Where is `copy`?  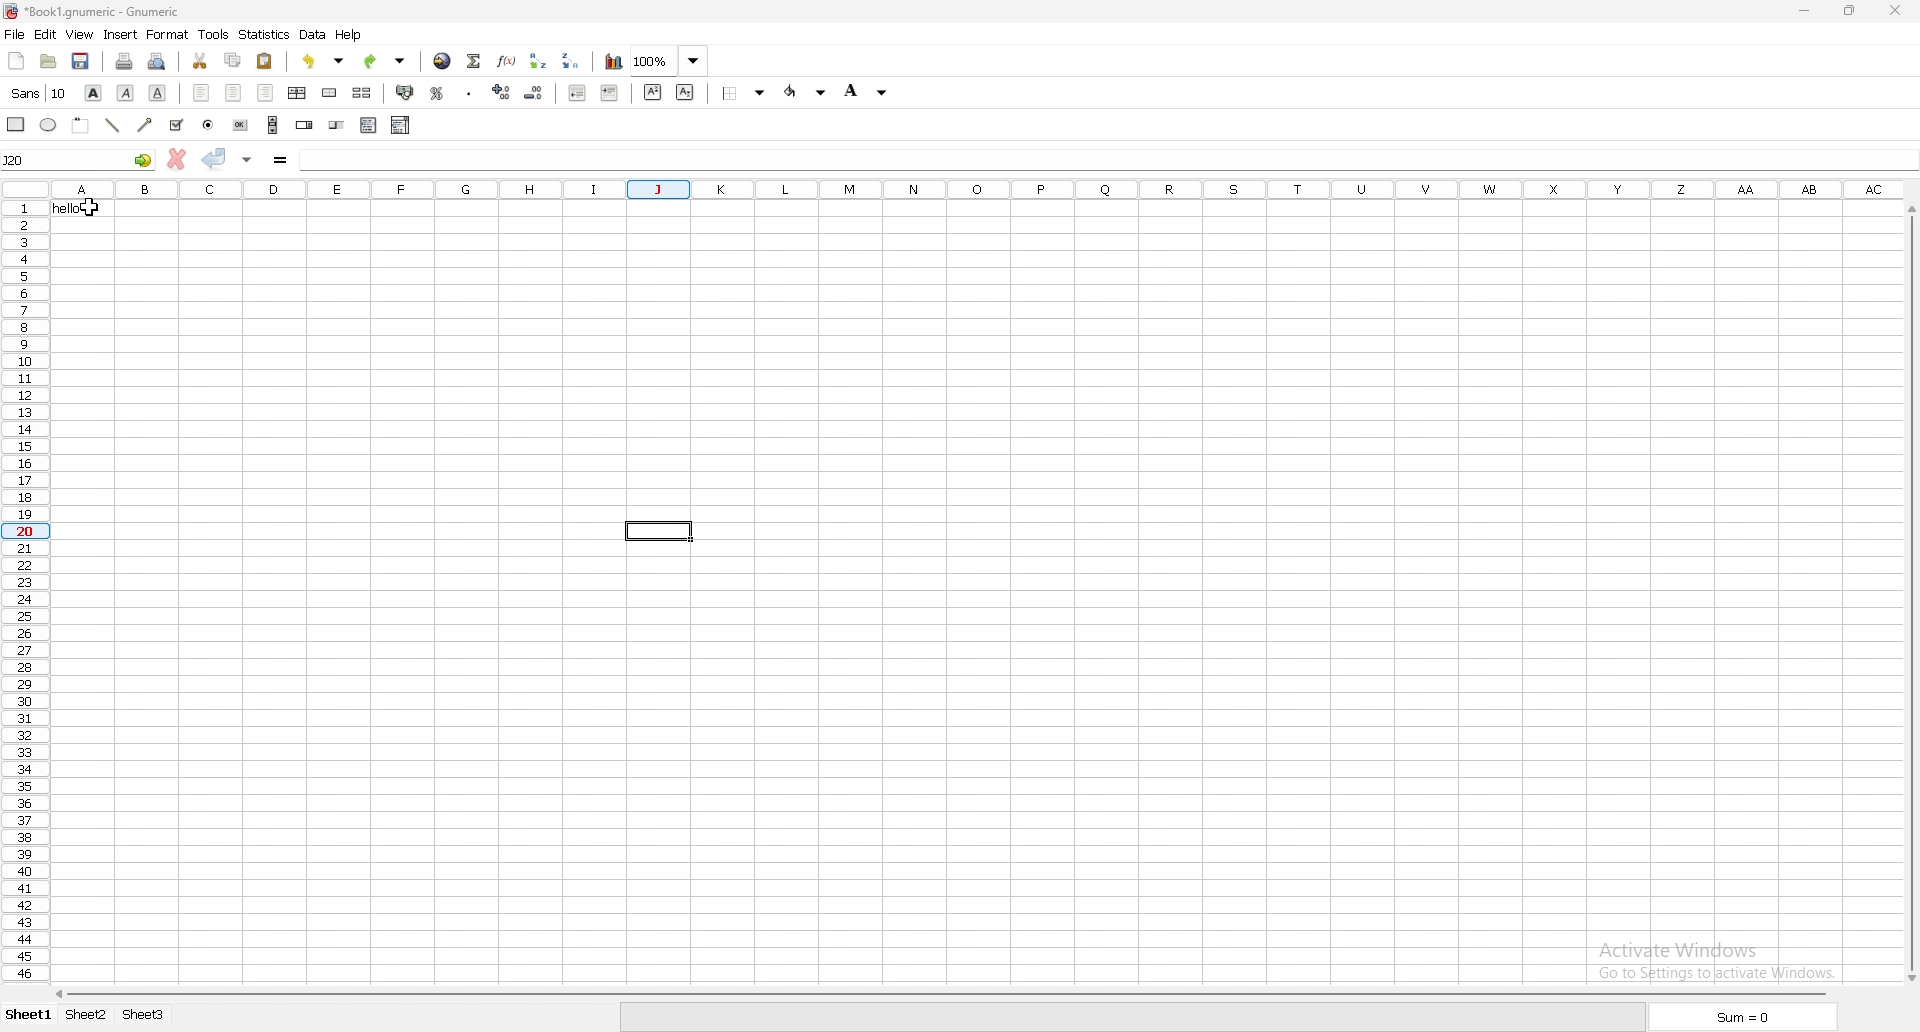
copy is located at coordinates (232, 60).